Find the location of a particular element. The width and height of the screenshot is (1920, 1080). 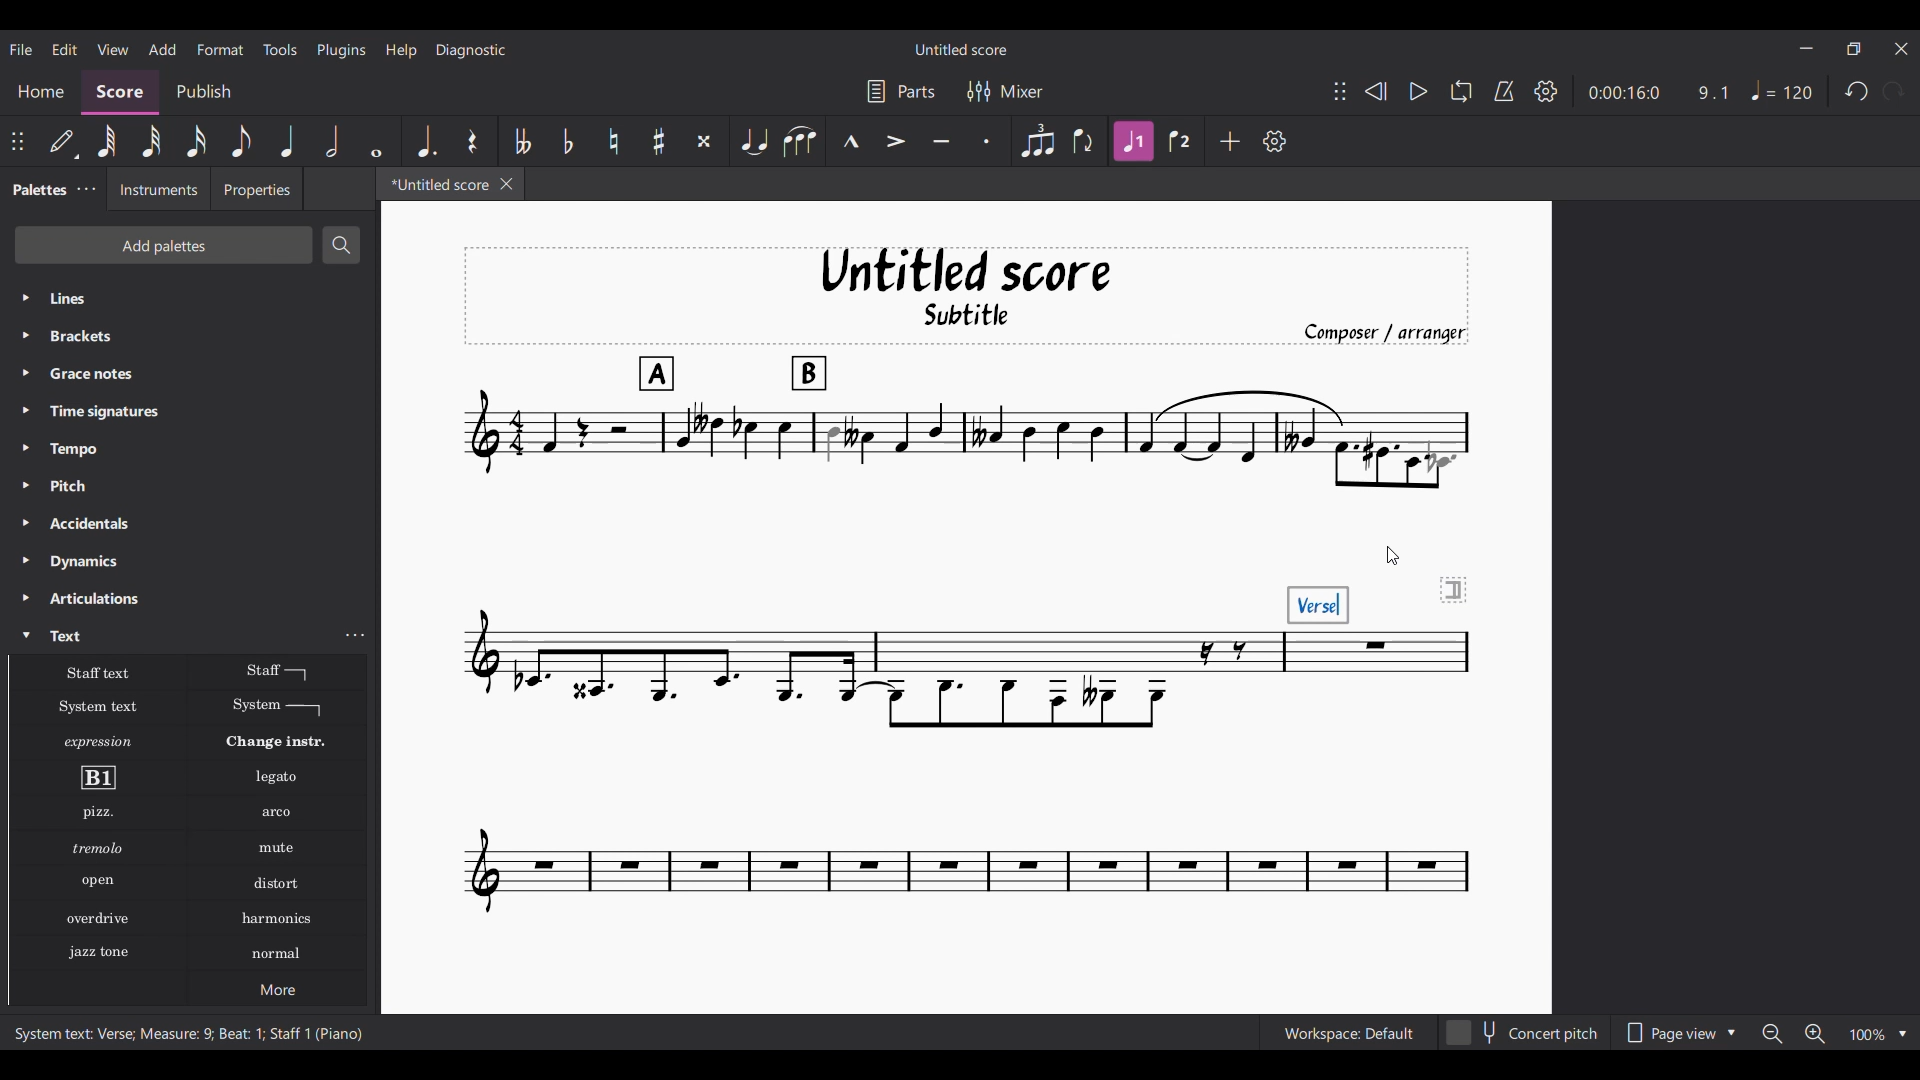

Toggle flat is located at coordinates (568, 141).